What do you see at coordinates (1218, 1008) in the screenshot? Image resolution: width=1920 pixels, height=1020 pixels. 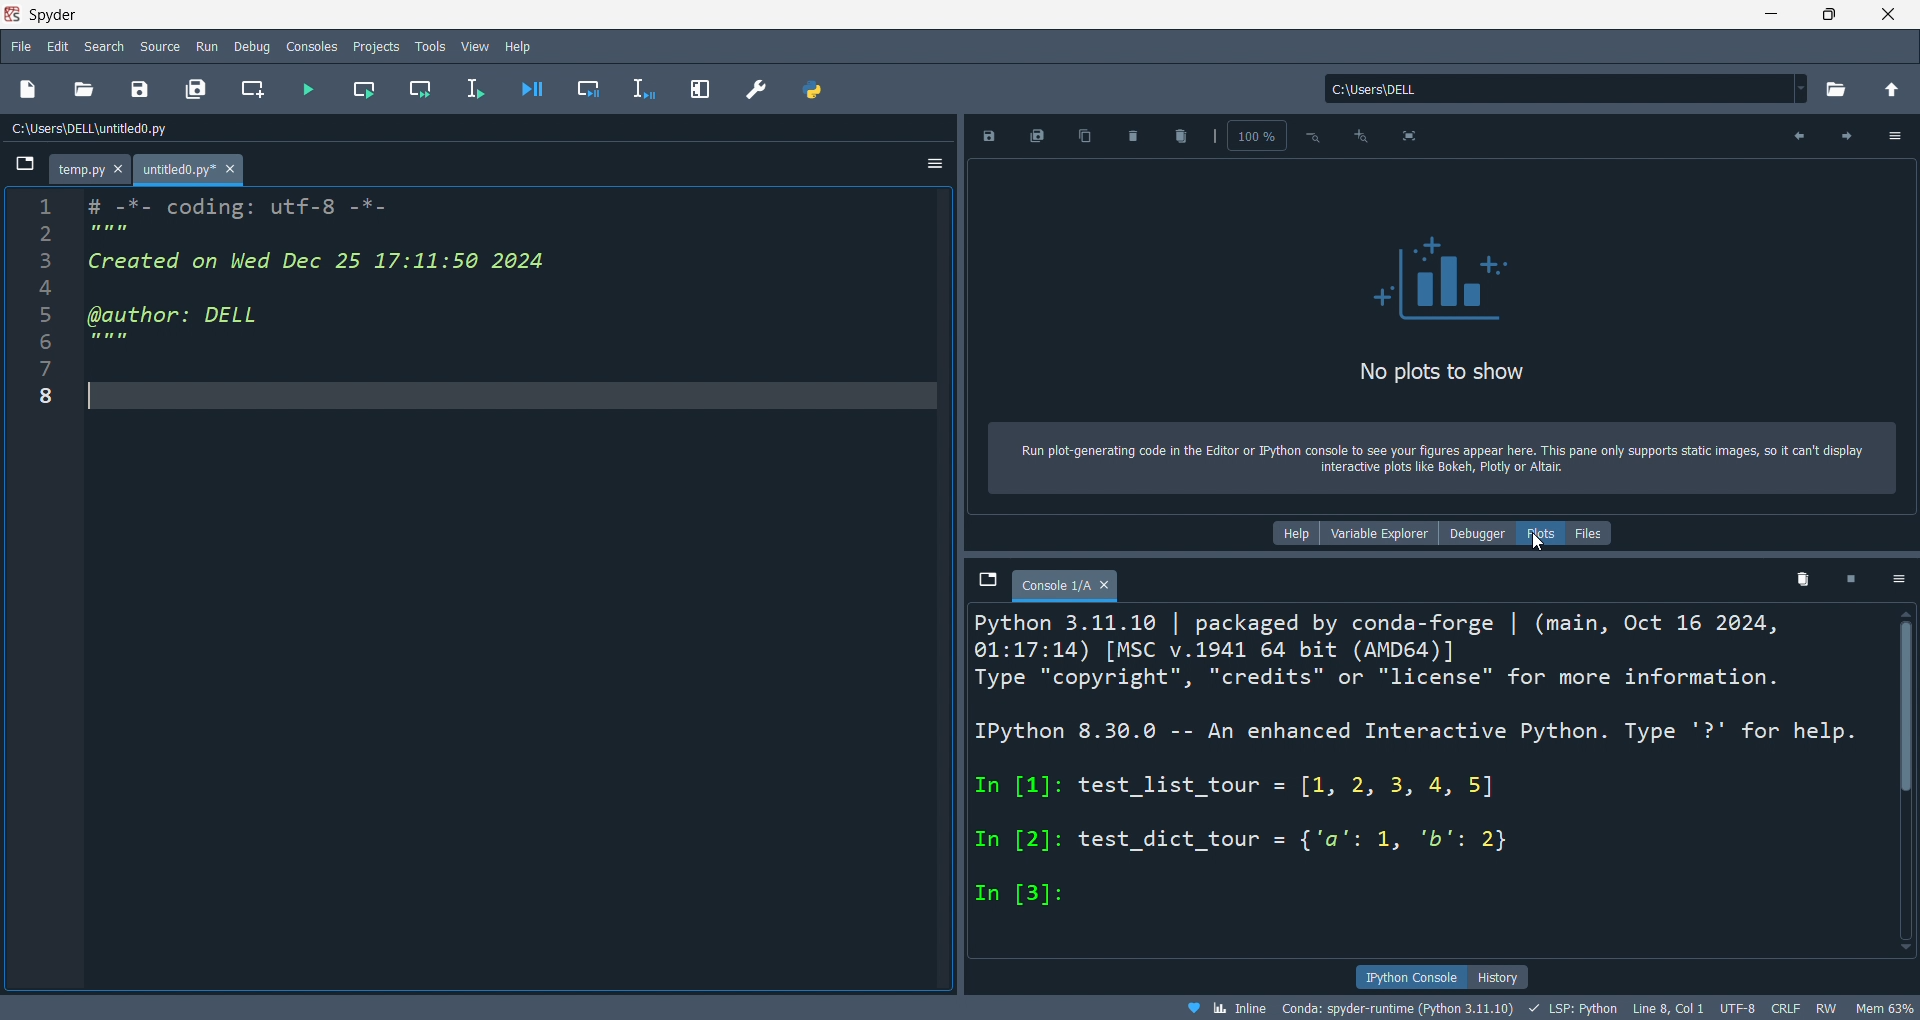 I see `inline` at bounding box center [1218, 1008].